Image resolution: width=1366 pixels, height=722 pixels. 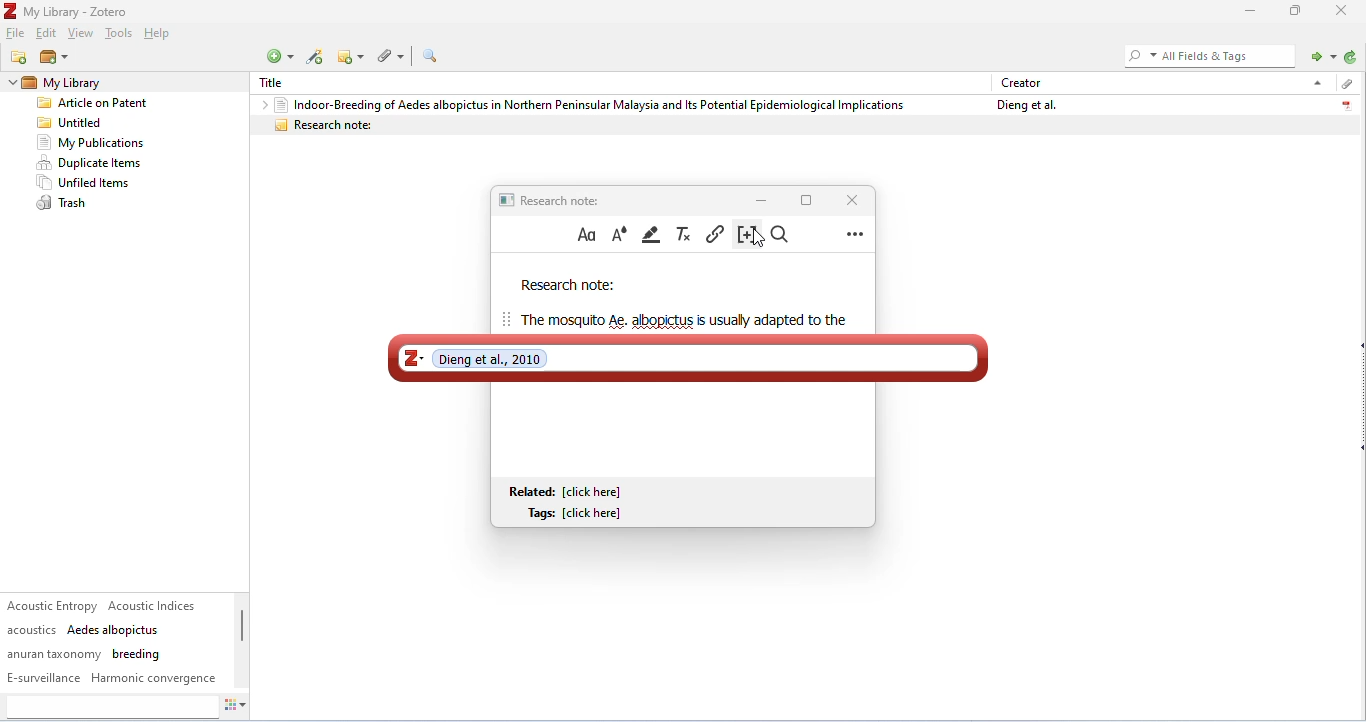 I want to click on my library, so click(x=94, y=83).